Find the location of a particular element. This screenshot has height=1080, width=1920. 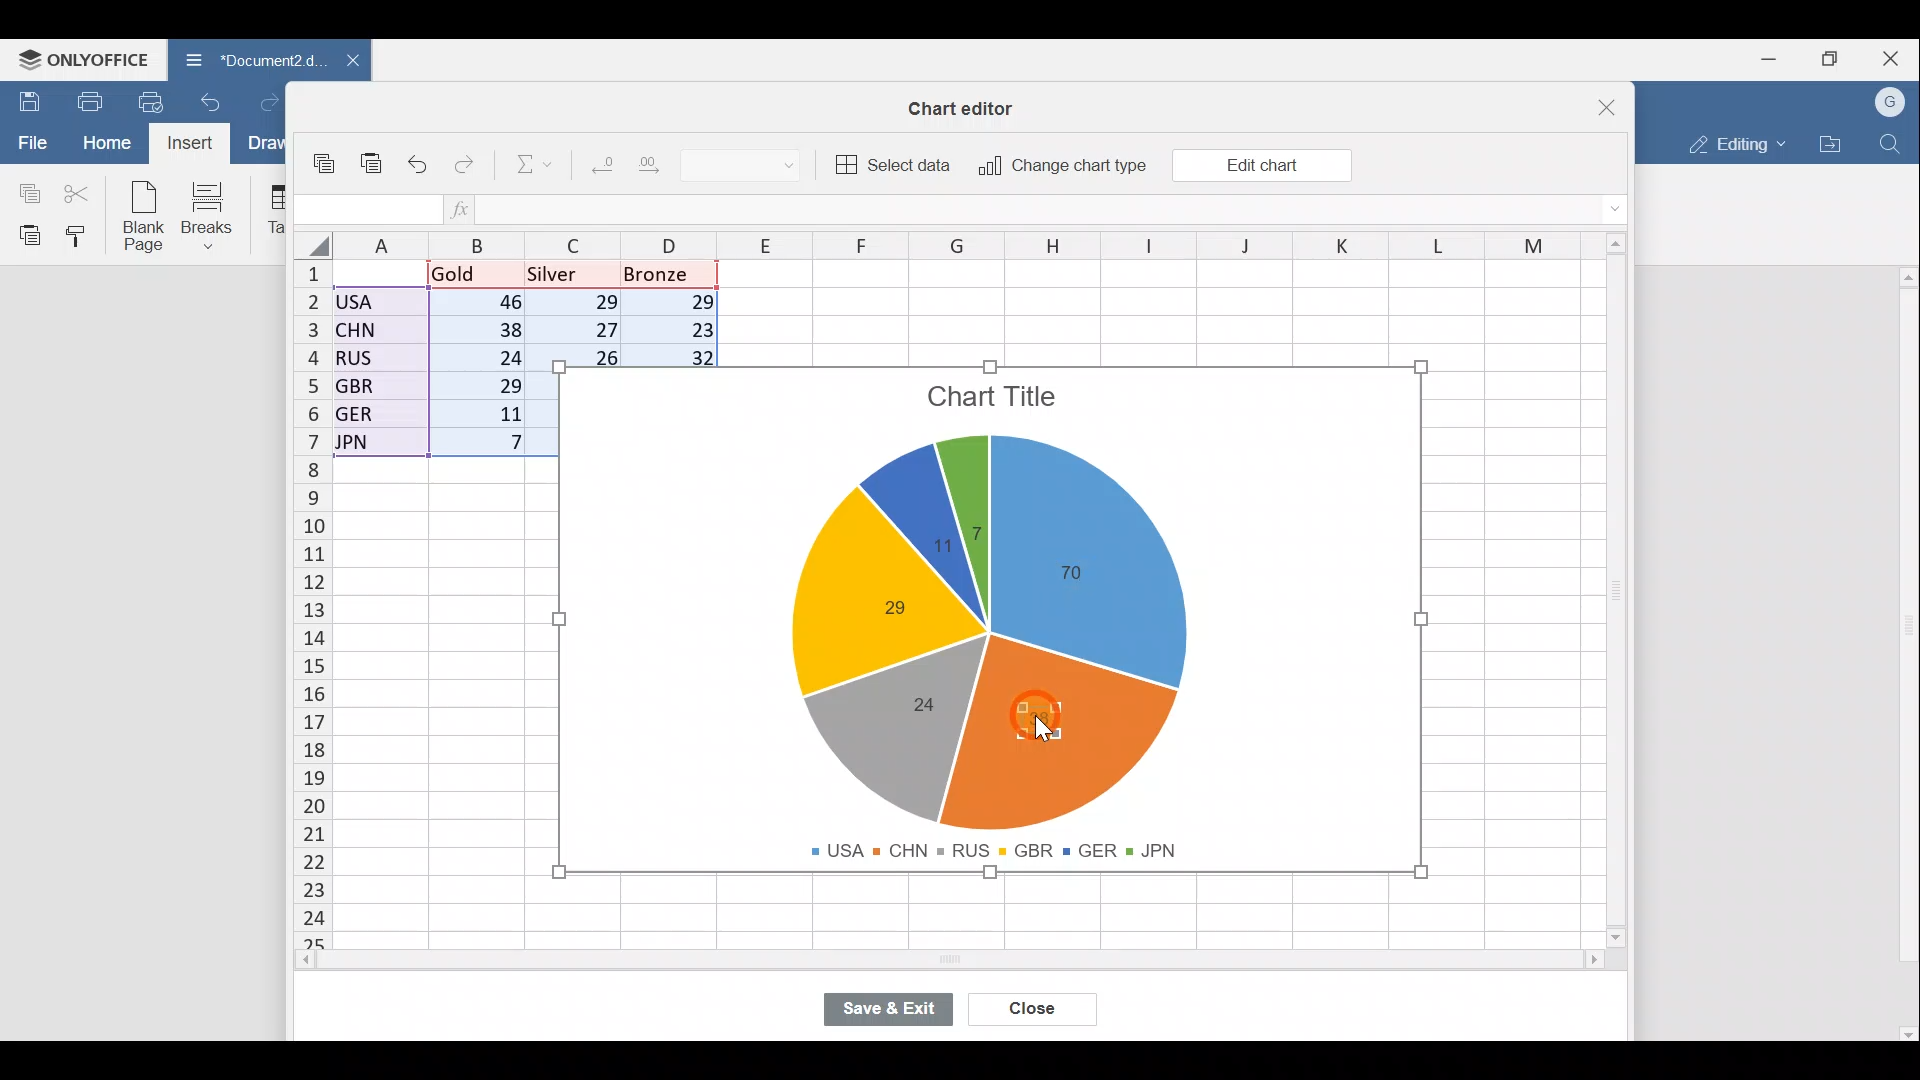

Account name is located at coordinates (1891, 103).